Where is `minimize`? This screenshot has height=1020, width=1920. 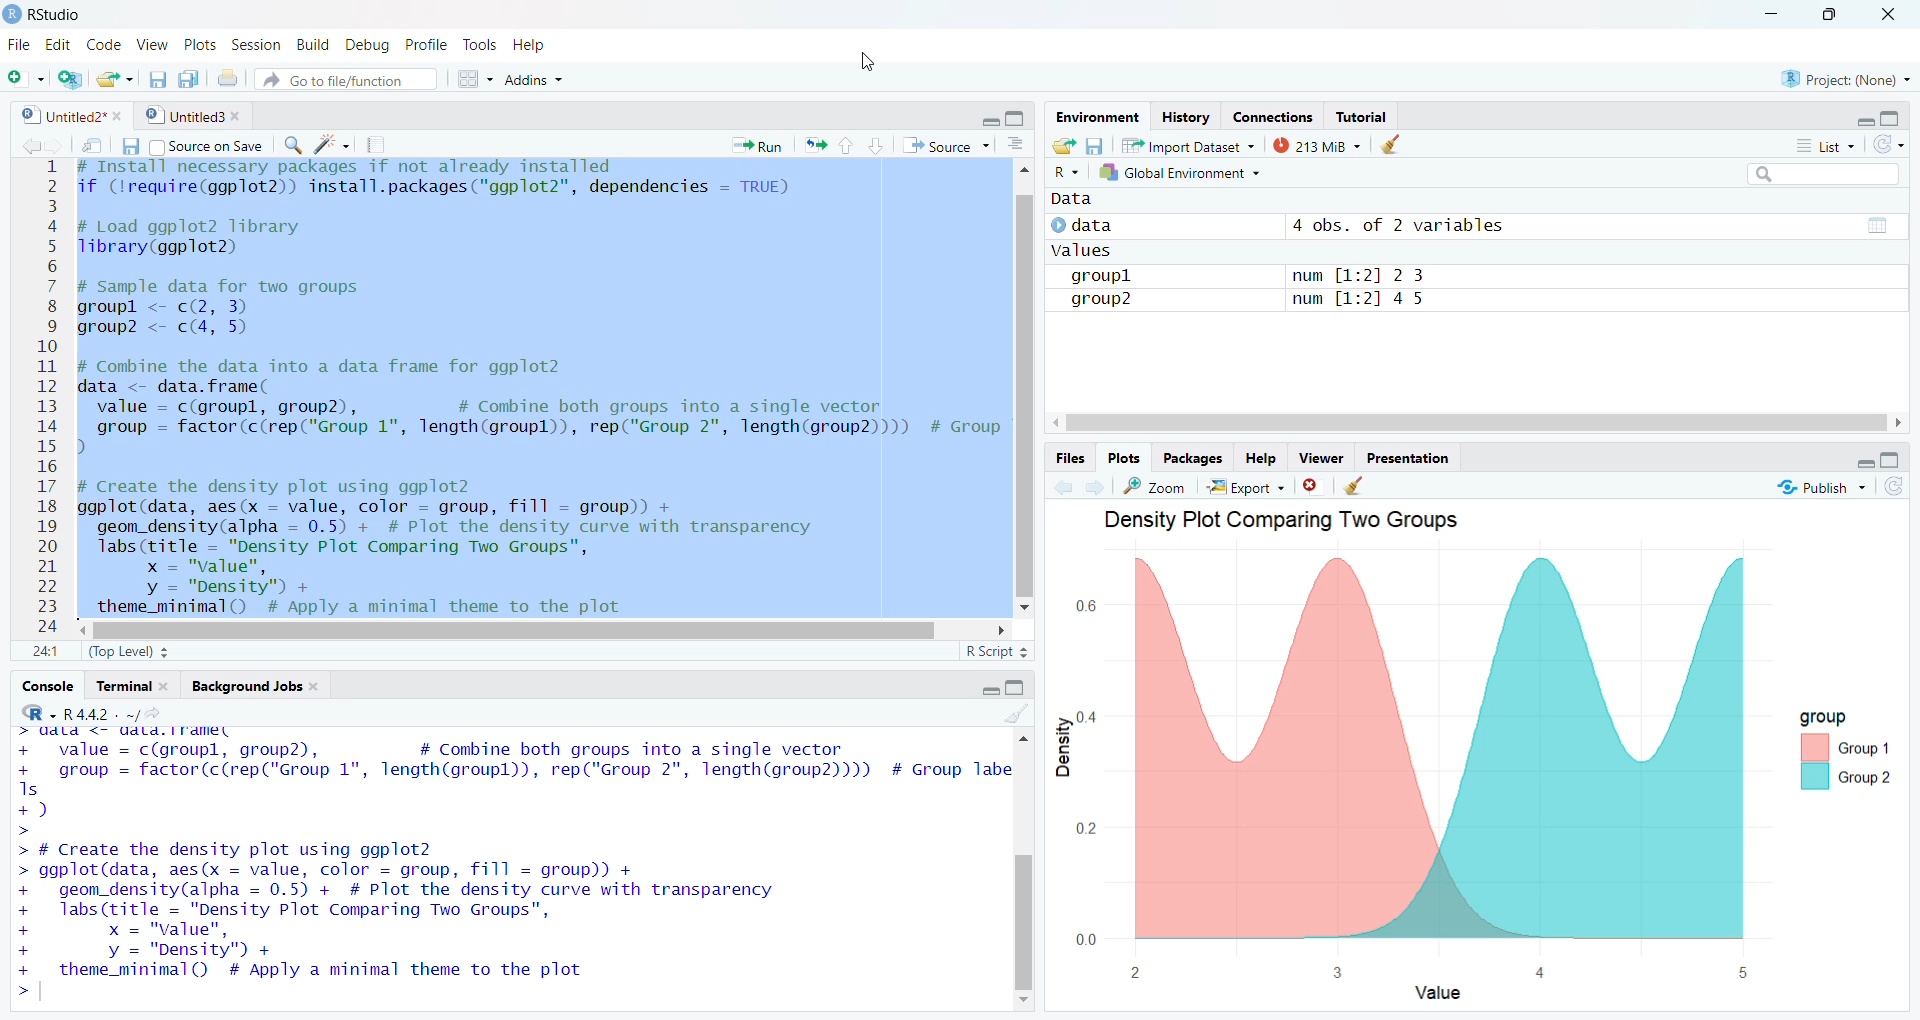 minimize is located at coordinates (1773, 14).